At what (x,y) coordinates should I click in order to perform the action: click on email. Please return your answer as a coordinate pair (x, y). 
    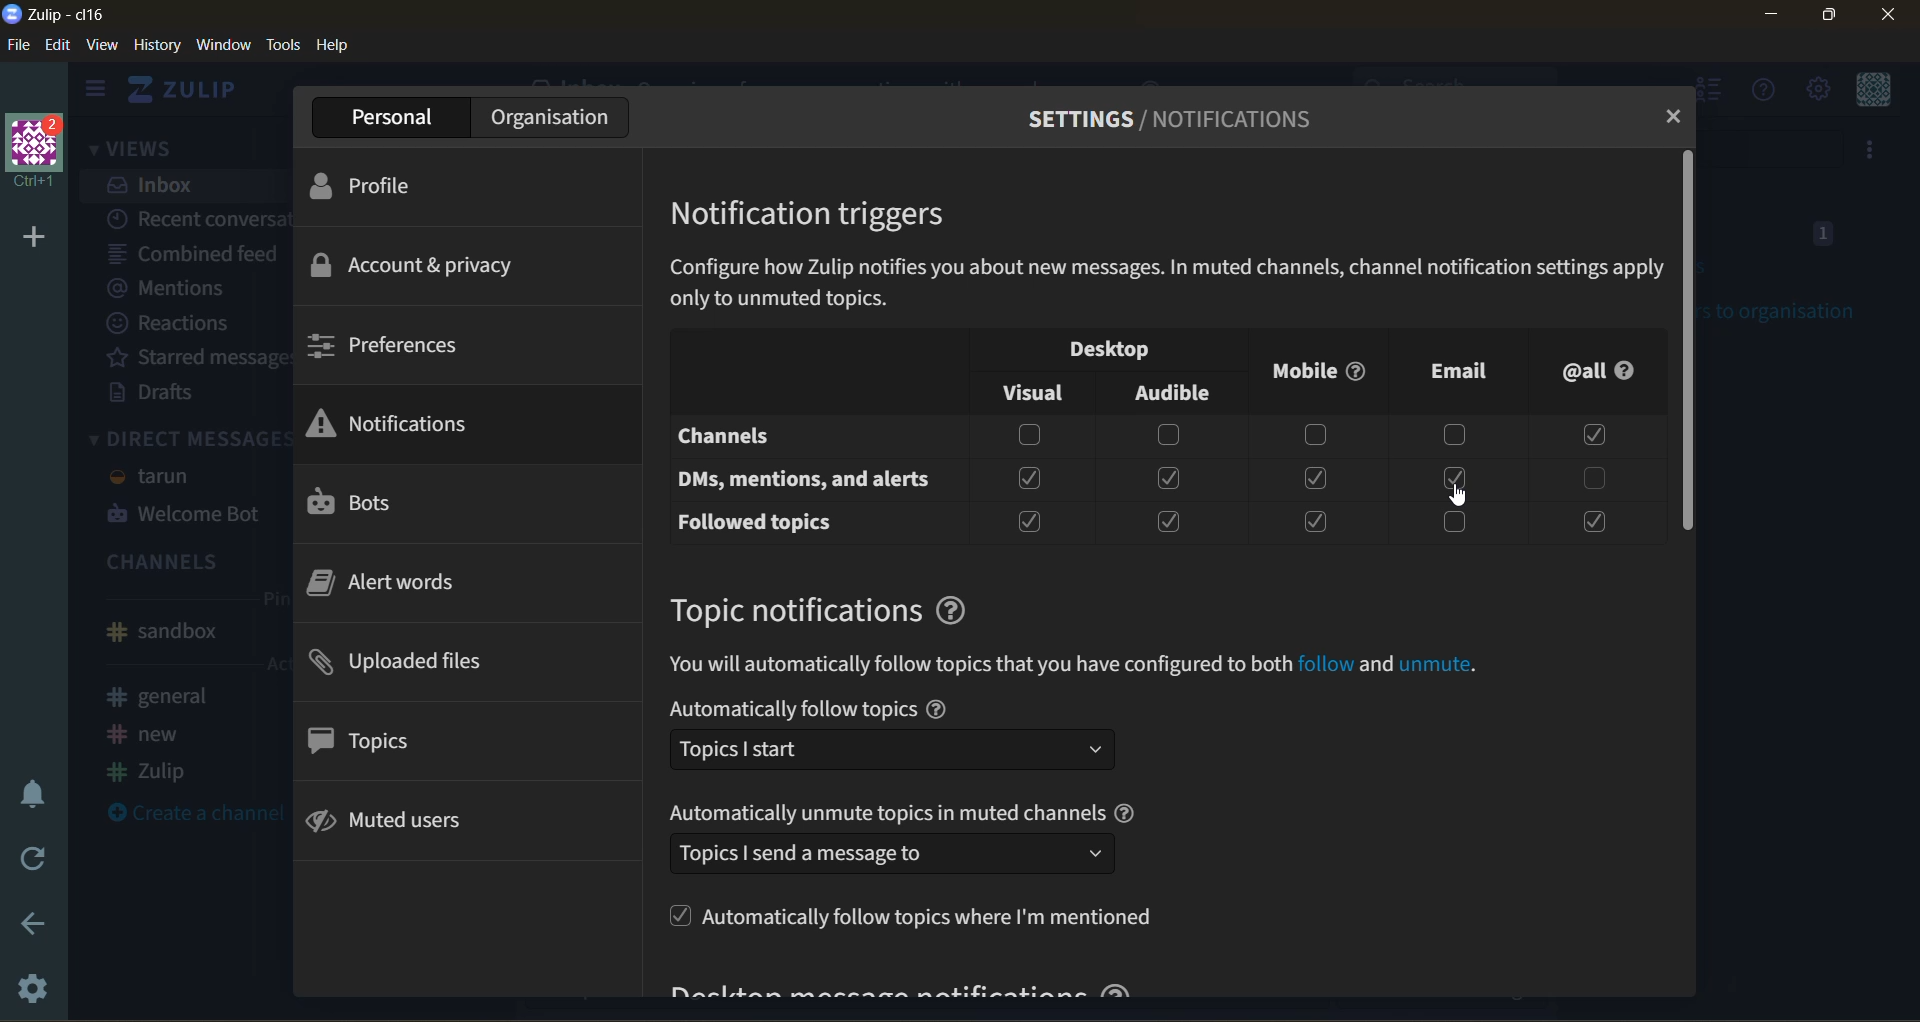
    Looking at the image, I should click on (1452, 370).